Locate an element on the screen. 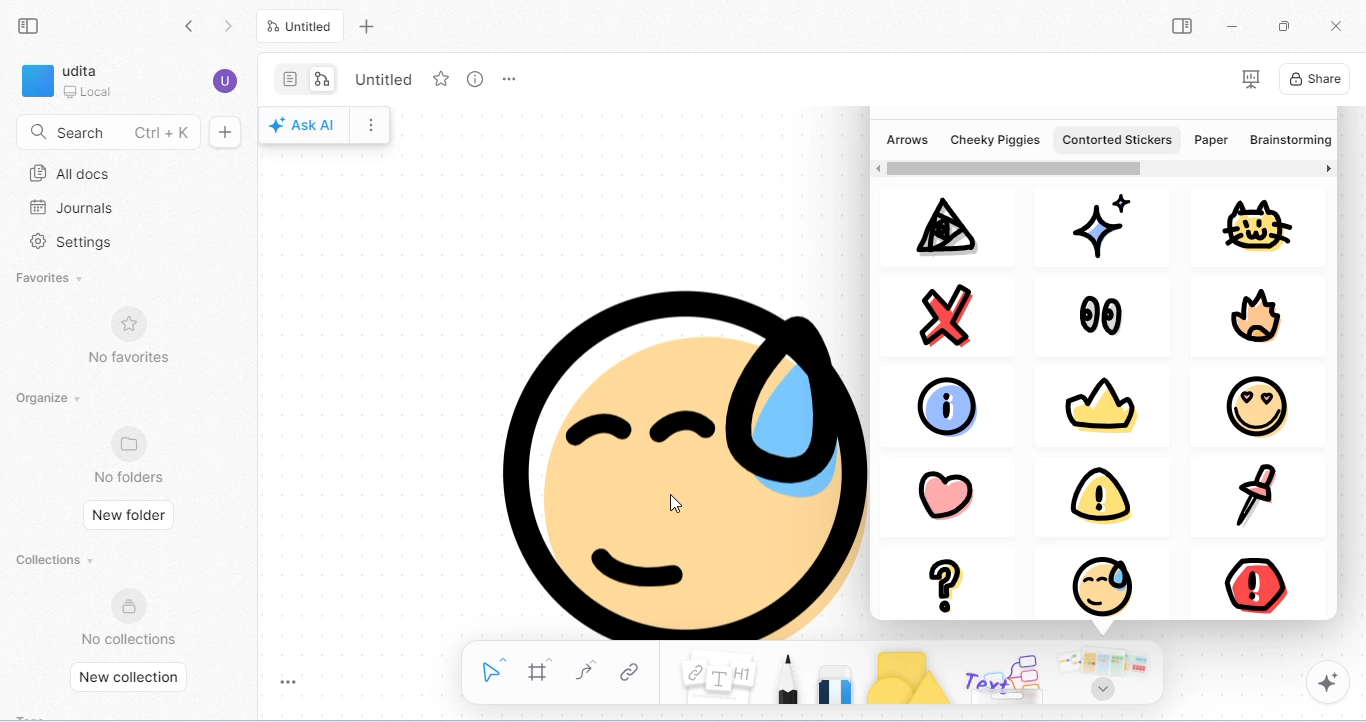 This screenshot has height=722, width=1366. cursor movement is located at coordinates (674, 502).